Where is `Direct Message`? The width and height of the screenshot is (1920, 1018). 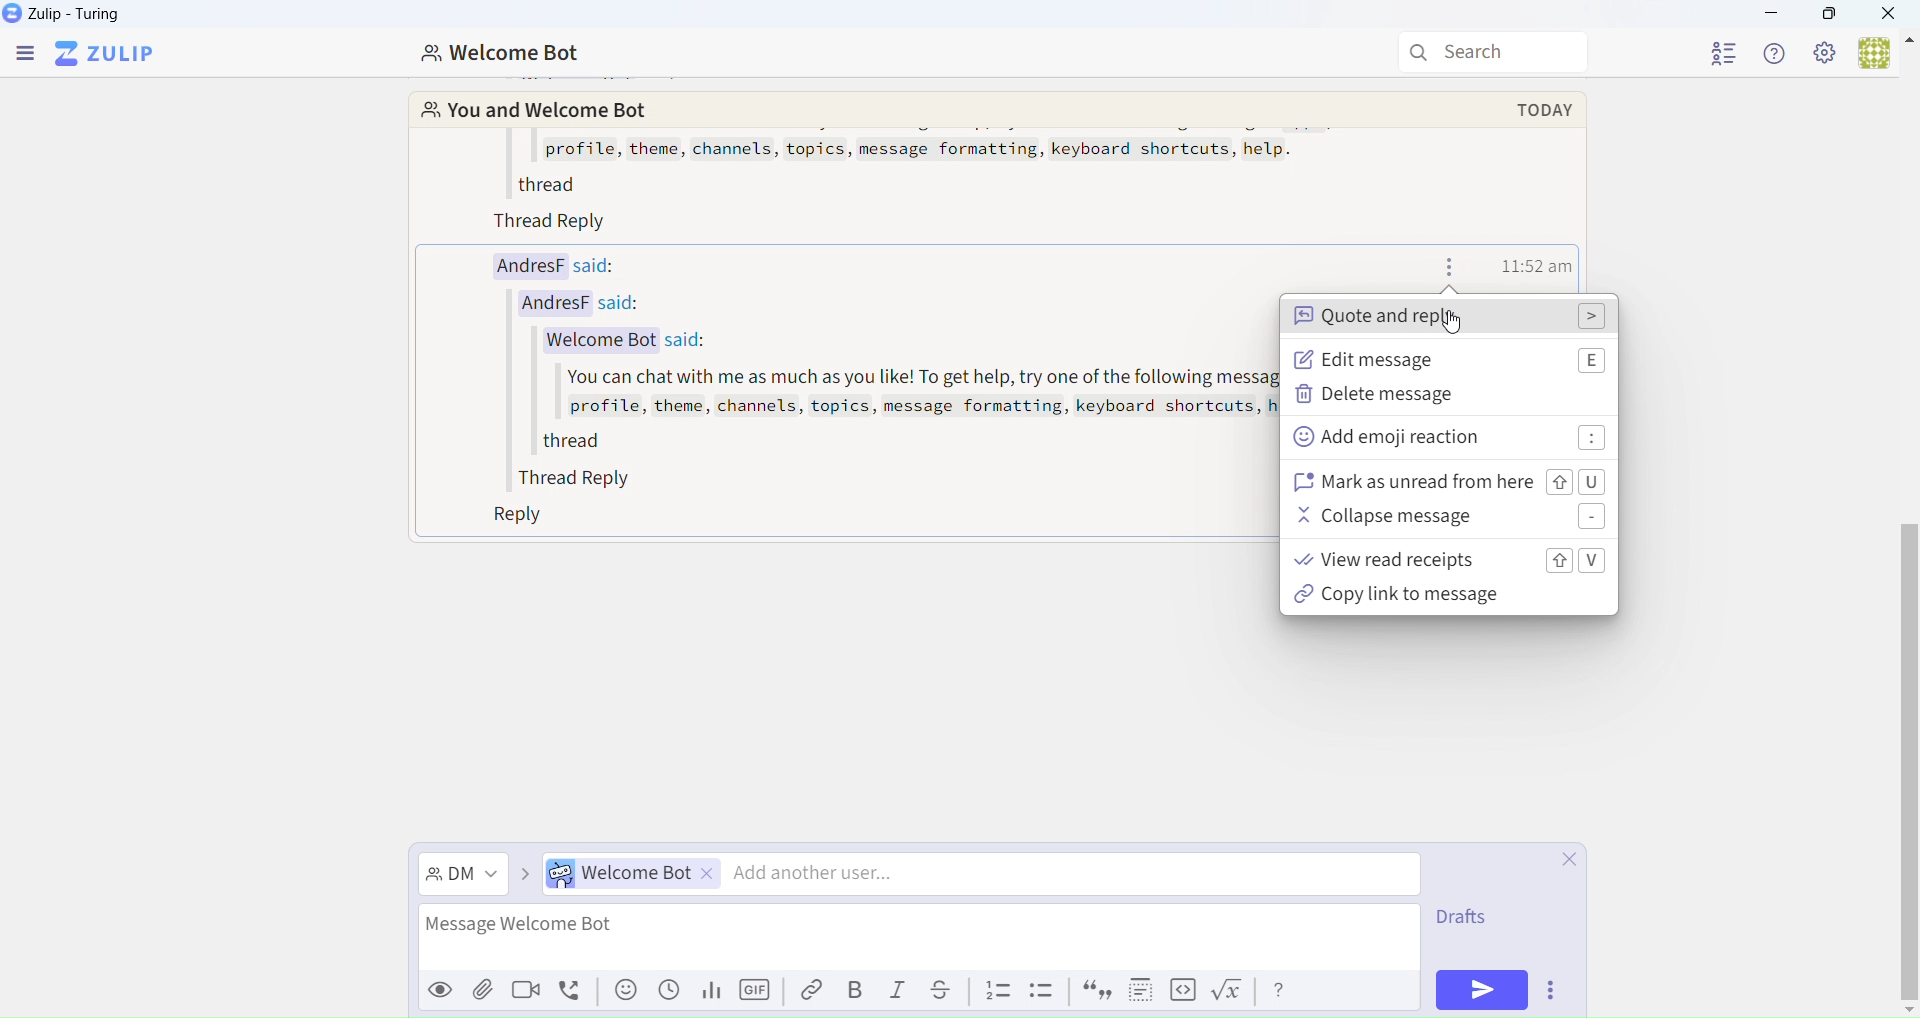
Direct Message is located at coordinates (978, 875).